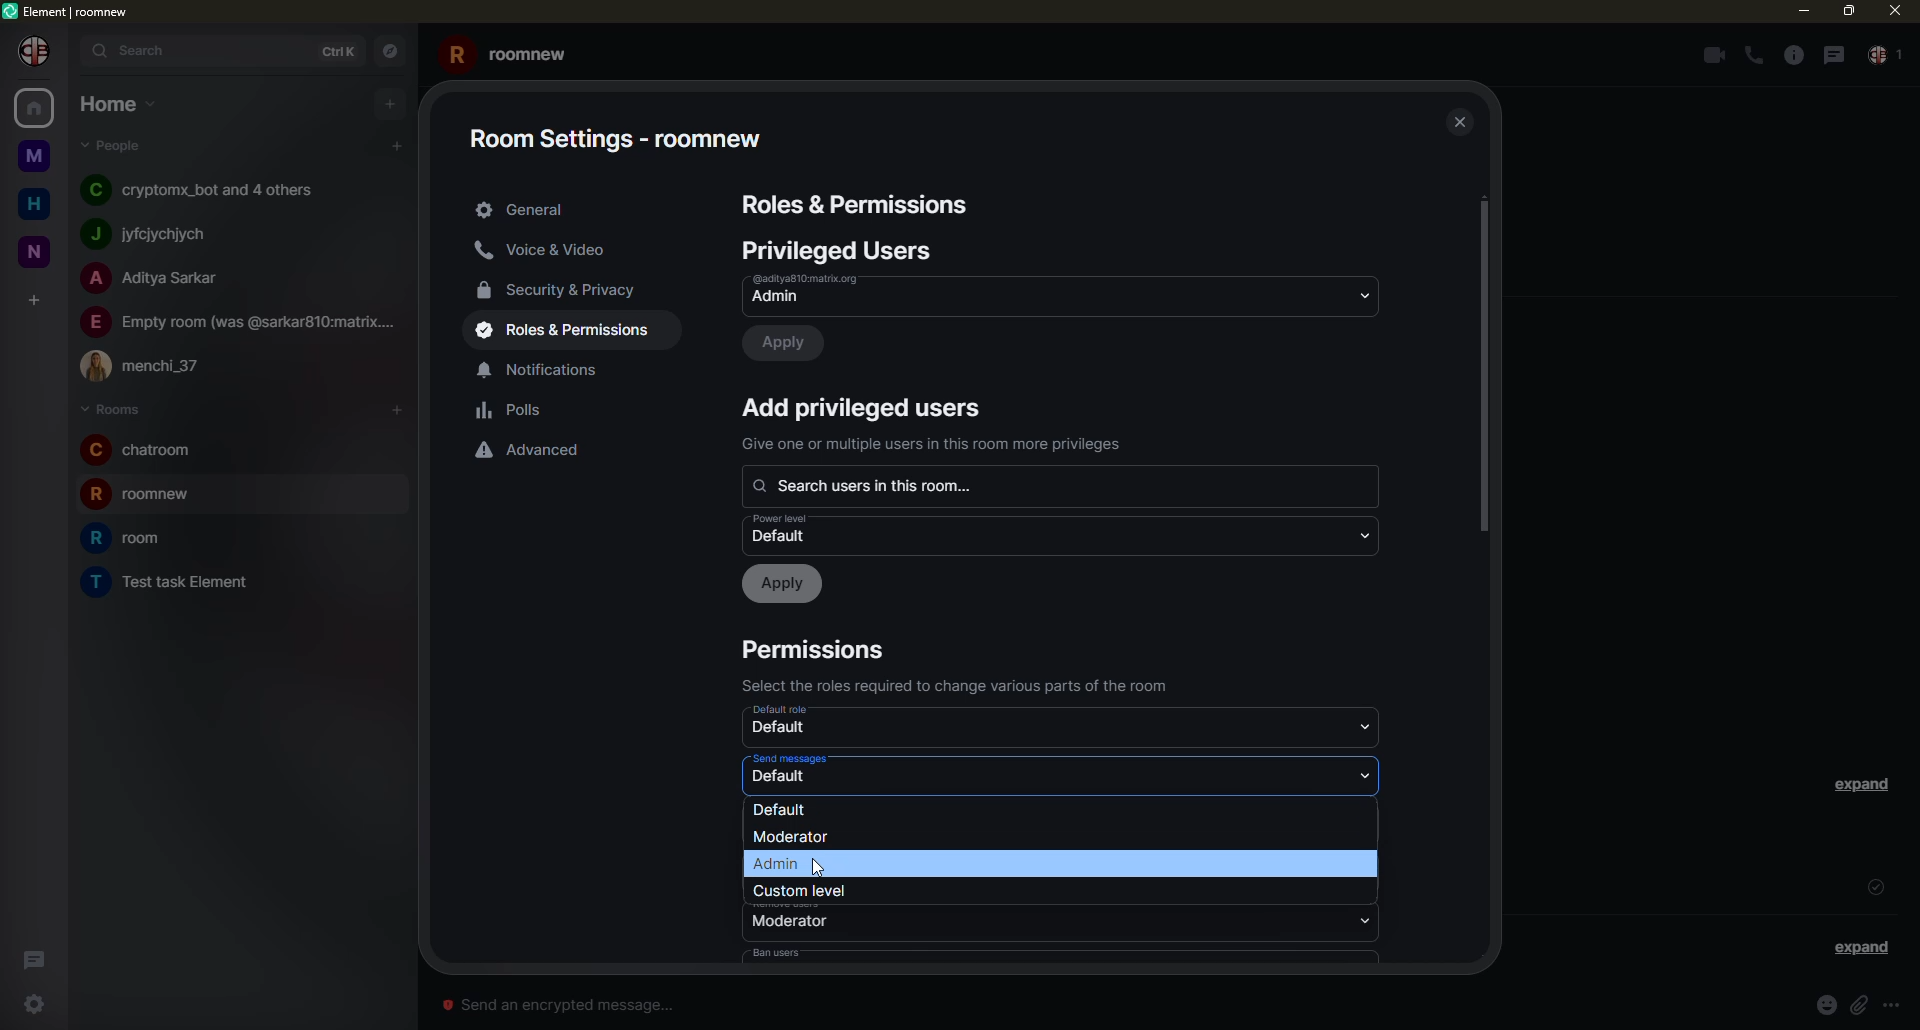  What do you see at coordinates (1371, 775) in the screenshot?
I see `drop` at bounding box center [1371, 775].